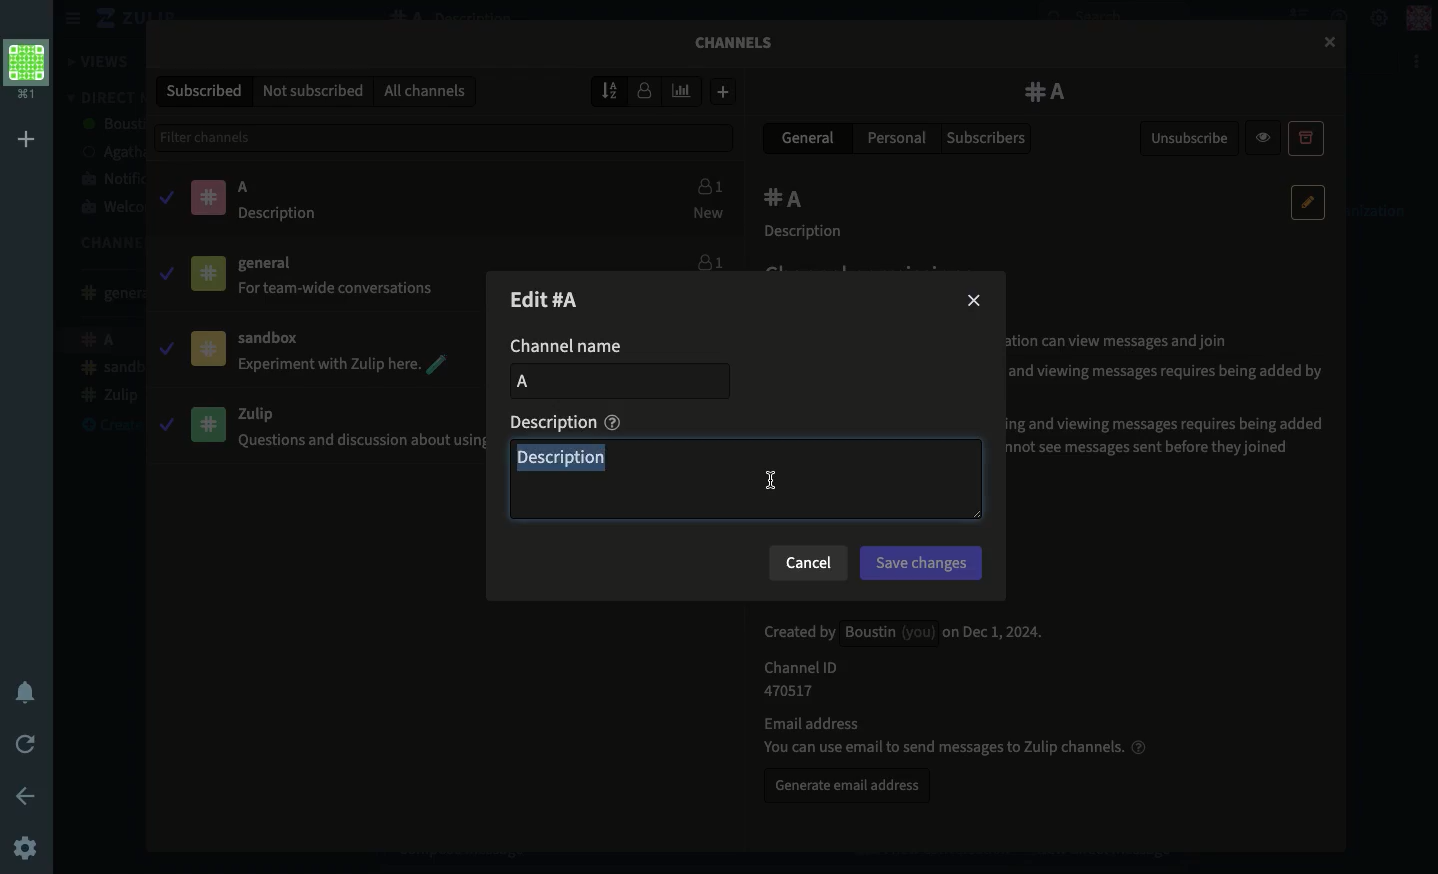 The height and width of the screenshot is (874, 1438). Describe the element at coordinates (101, 62) in the screenshot. I see `Views` at that location.